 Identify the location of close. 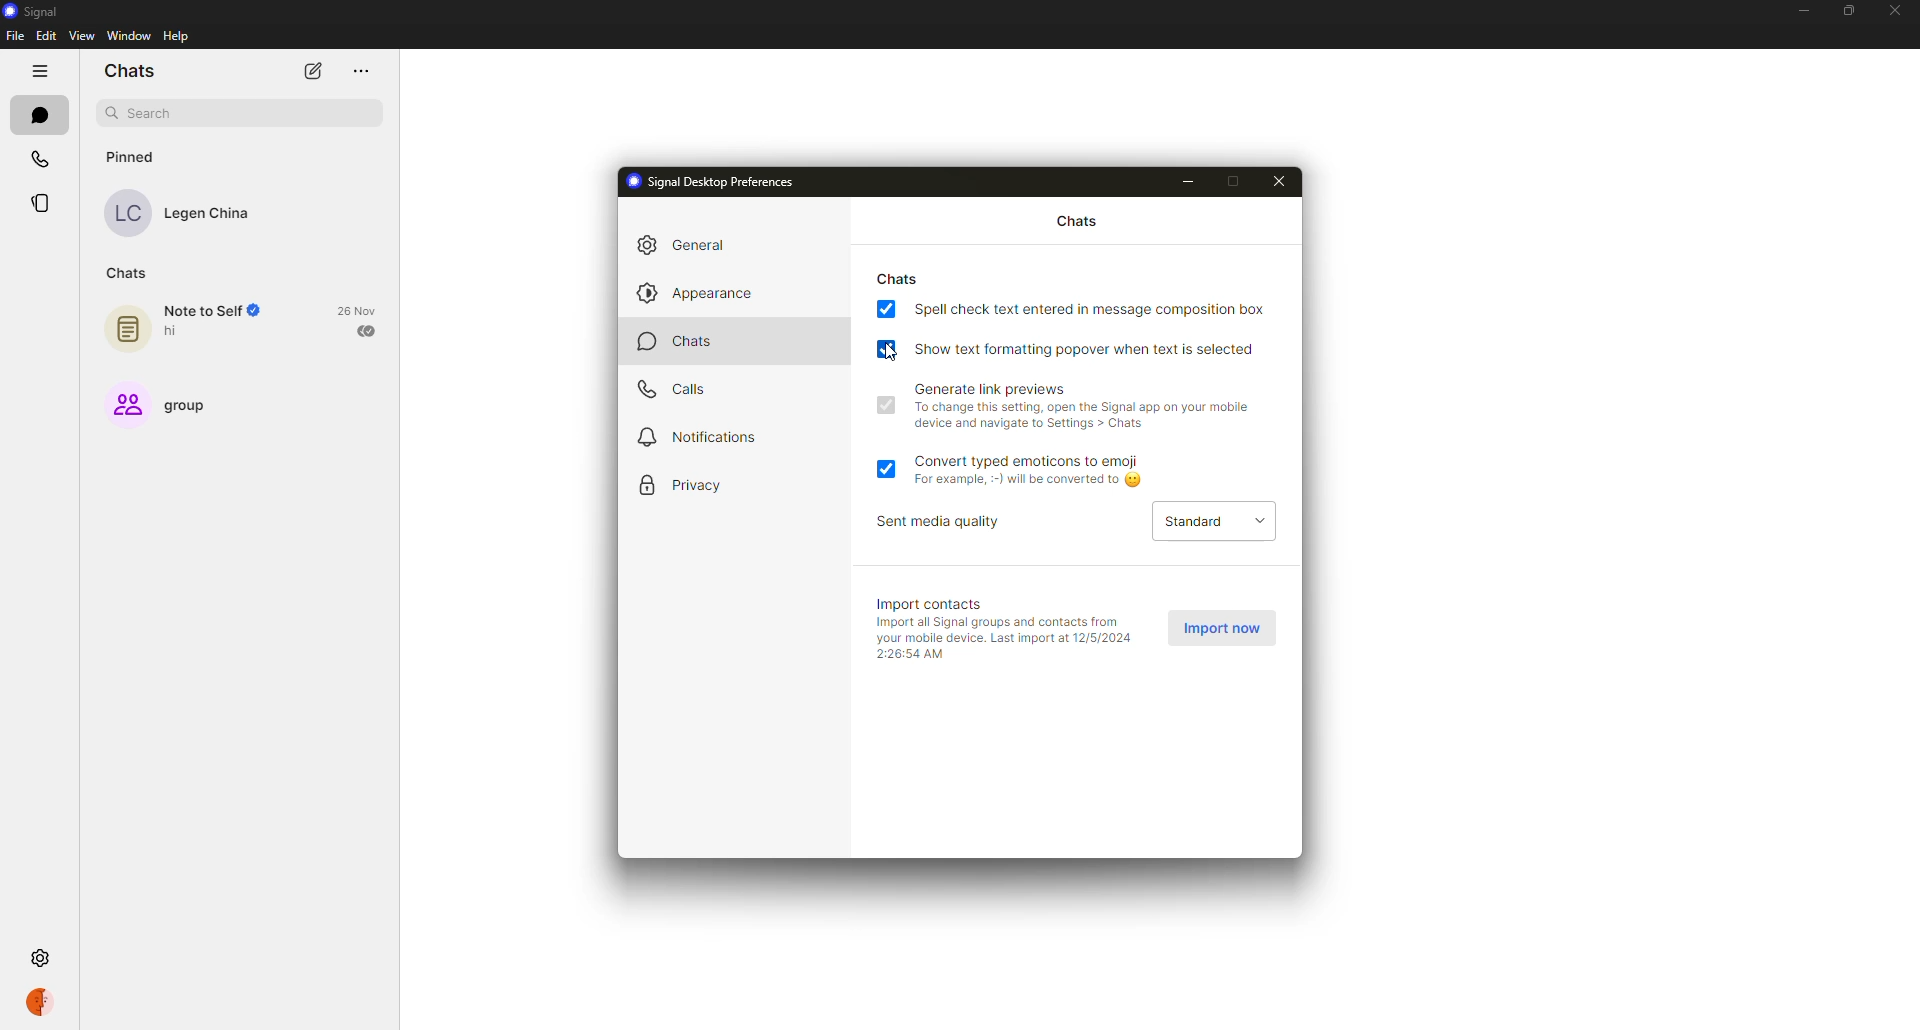
(1284, 180).